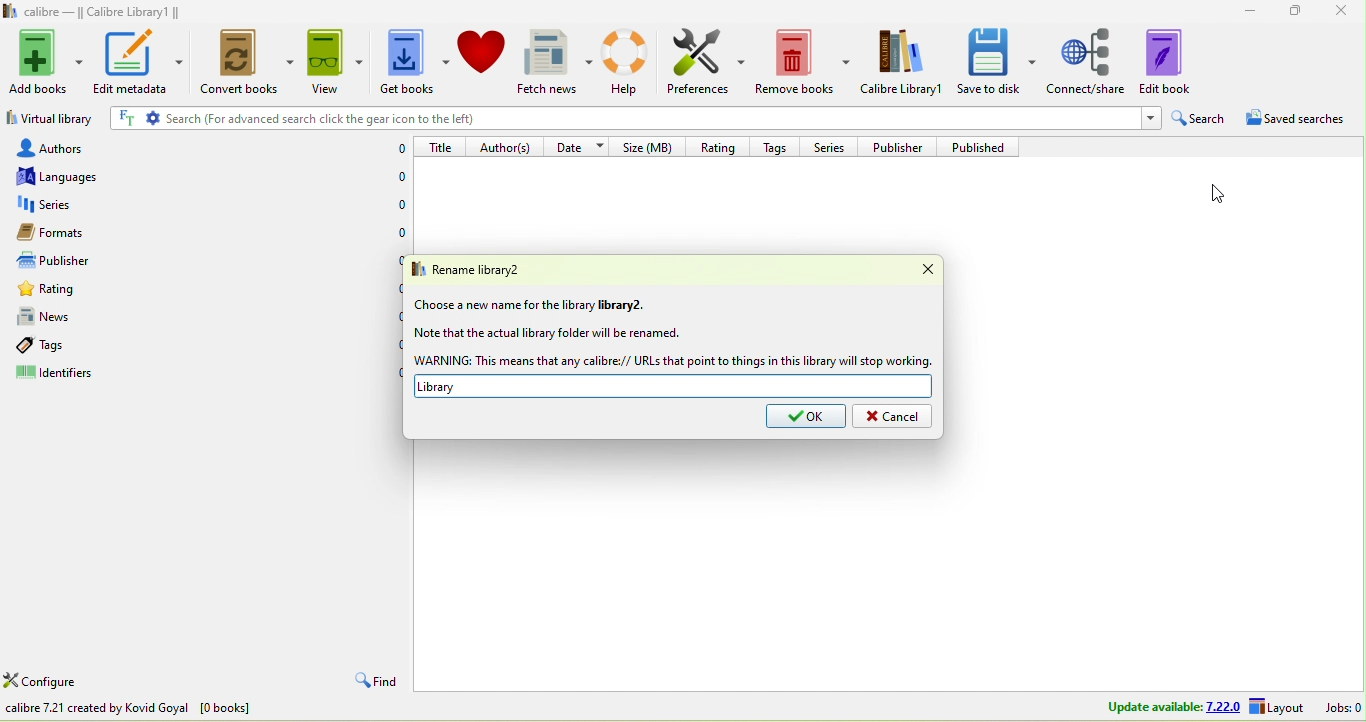  I want to click on find, so click(373, 682).